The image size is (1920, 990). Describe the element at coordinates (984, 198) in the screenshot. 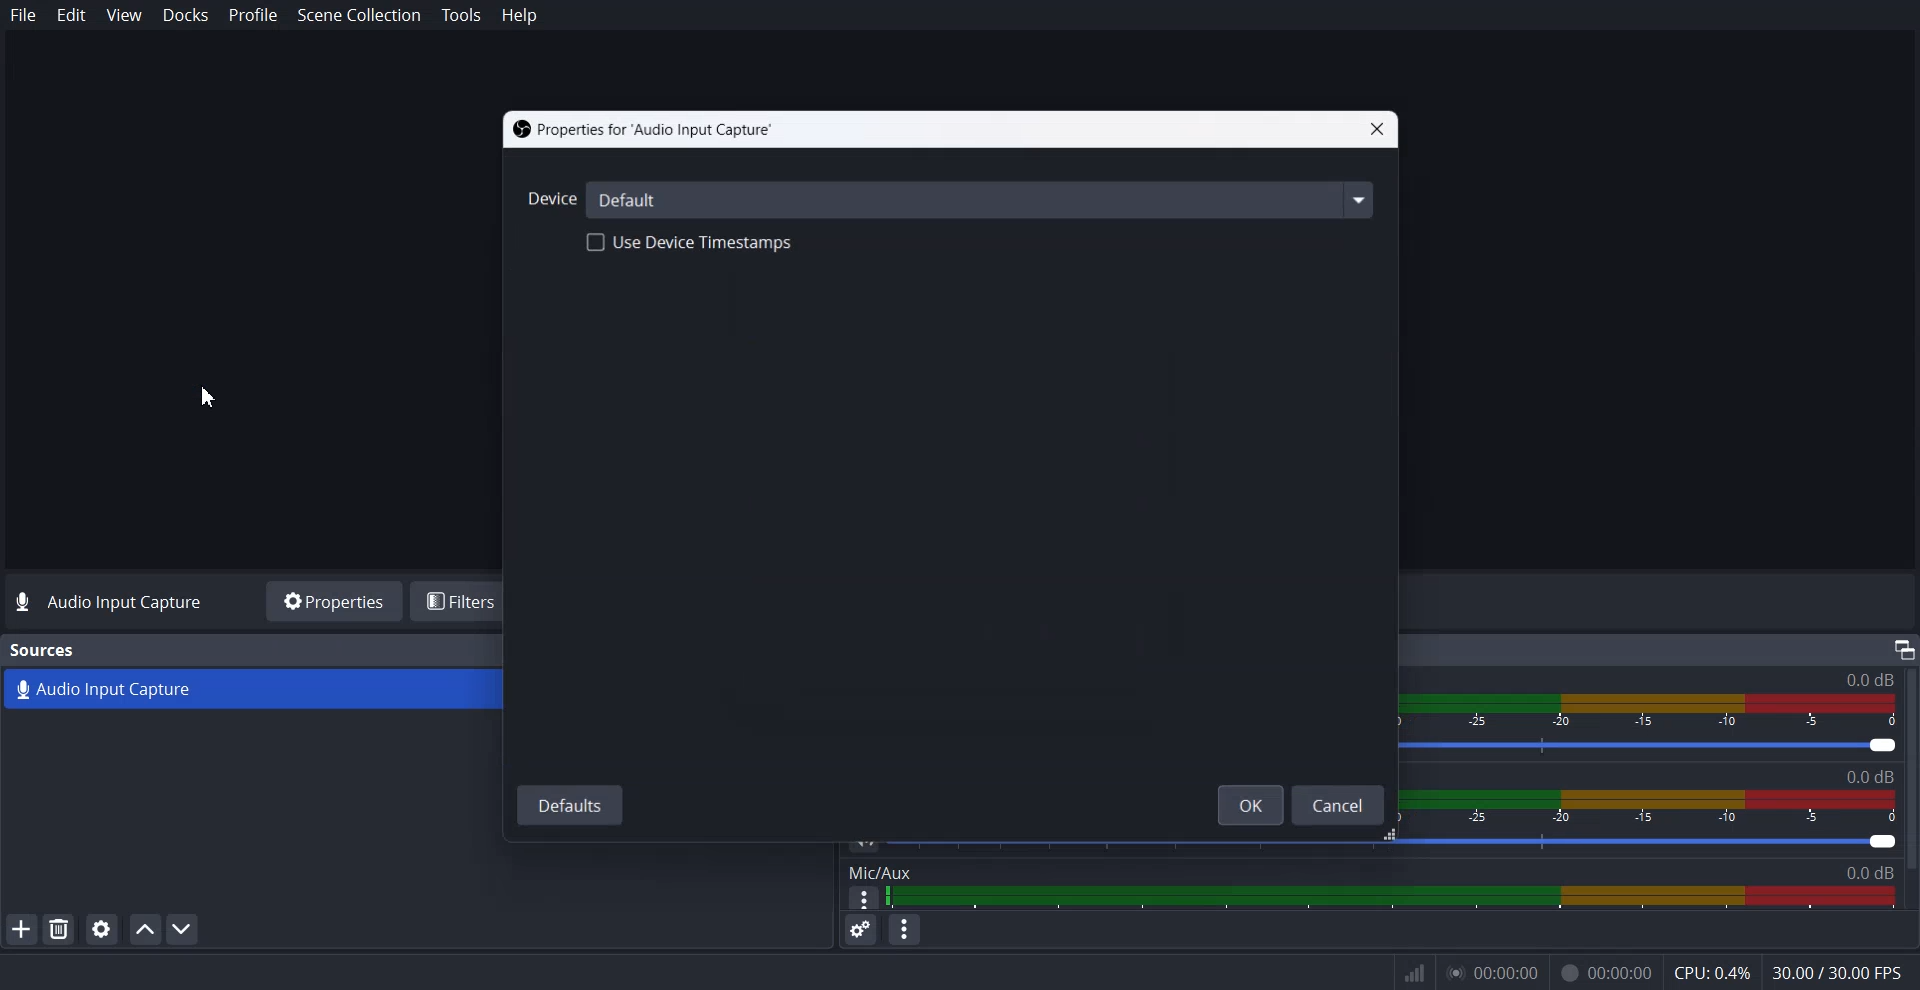

I see `Default` at that location.